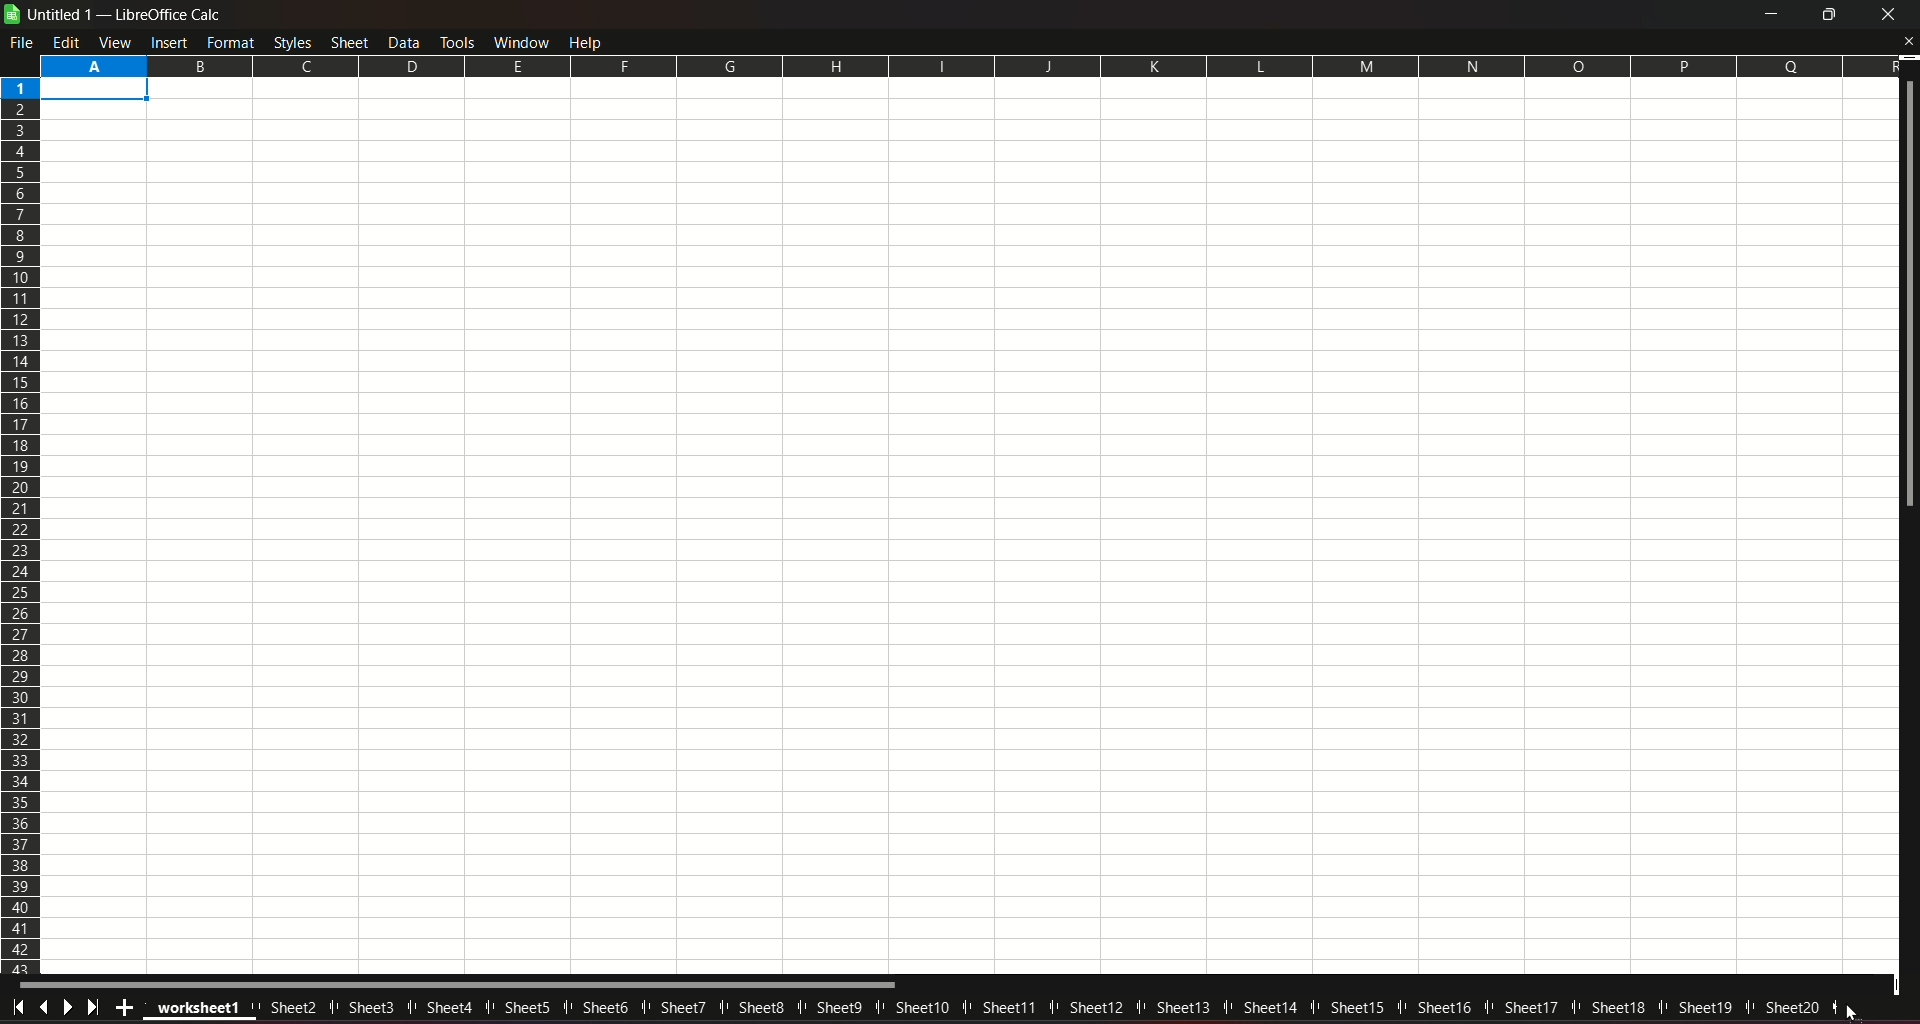 The image size is (1920, 1024). What do you see at coordinates (70, 1006) in the screenshot?
I see `next sheet` at bounding box center [70, 1006].